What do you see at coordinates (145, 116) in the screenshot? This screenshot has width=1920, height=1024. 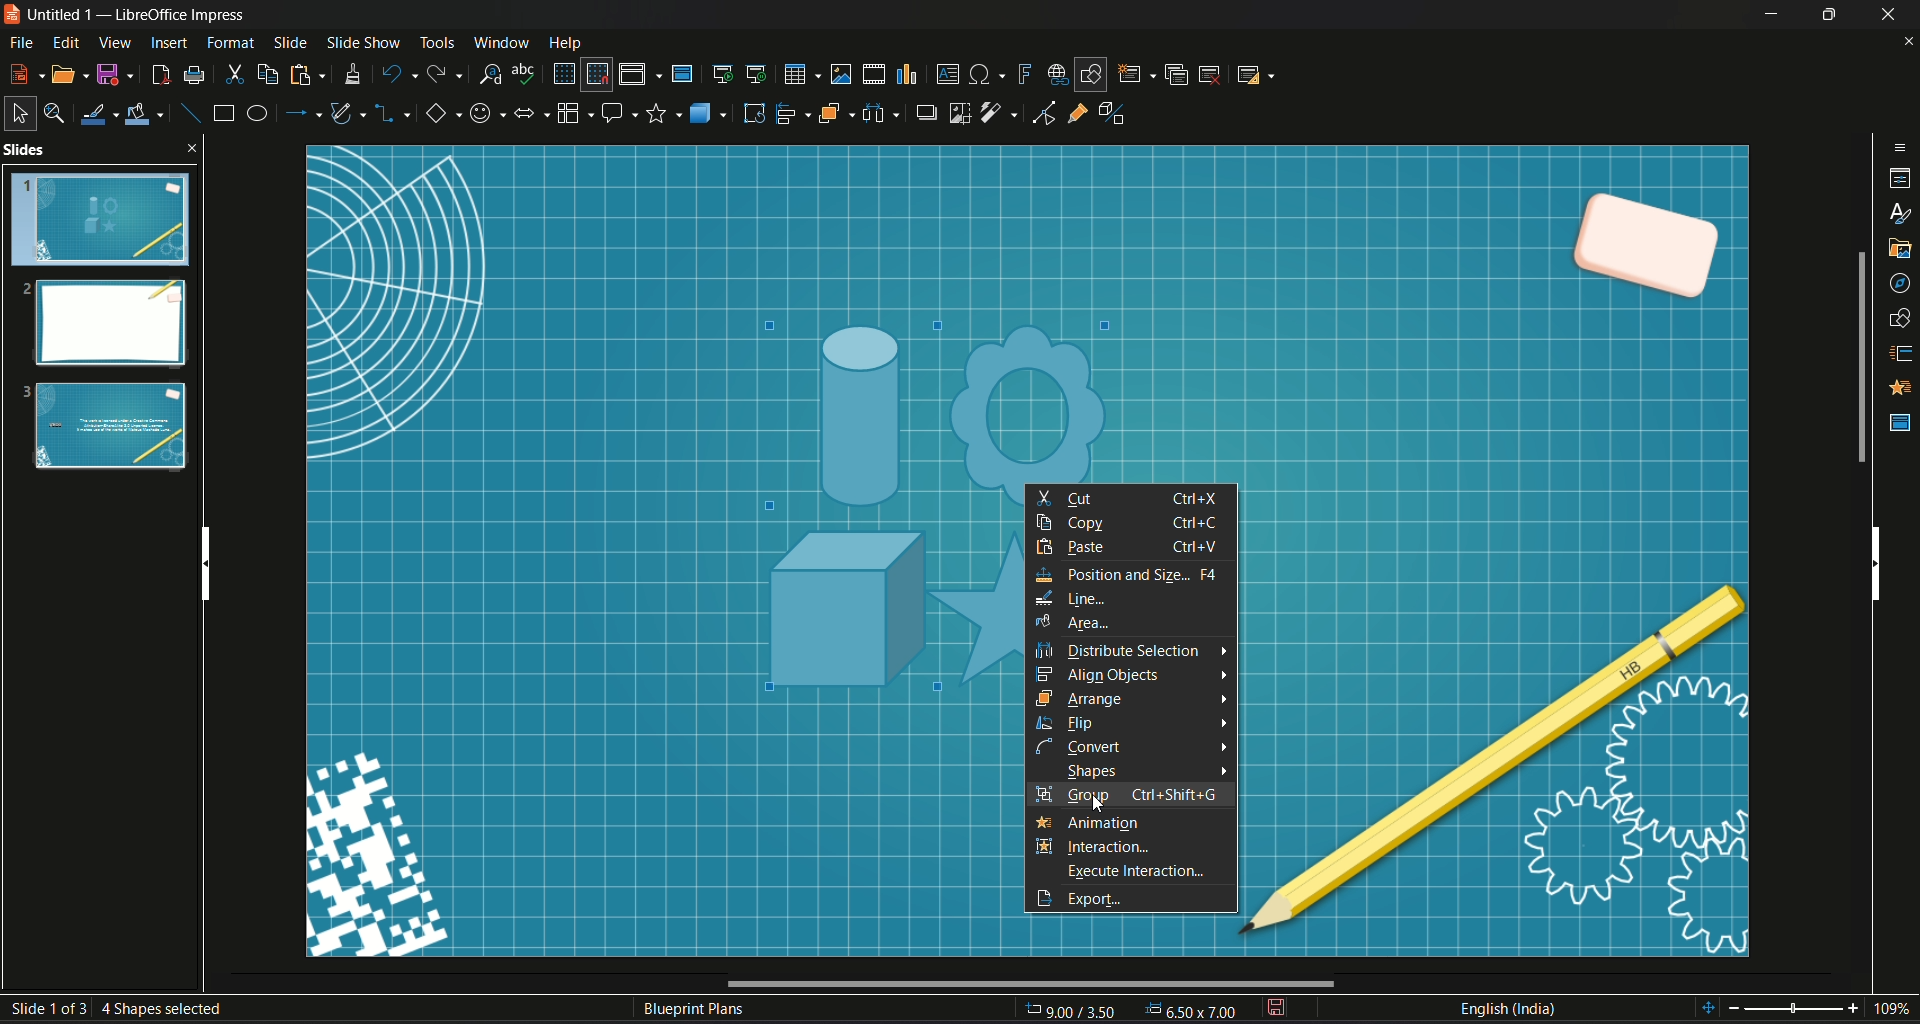 I see `fill color` at bounding box center [145, 116].